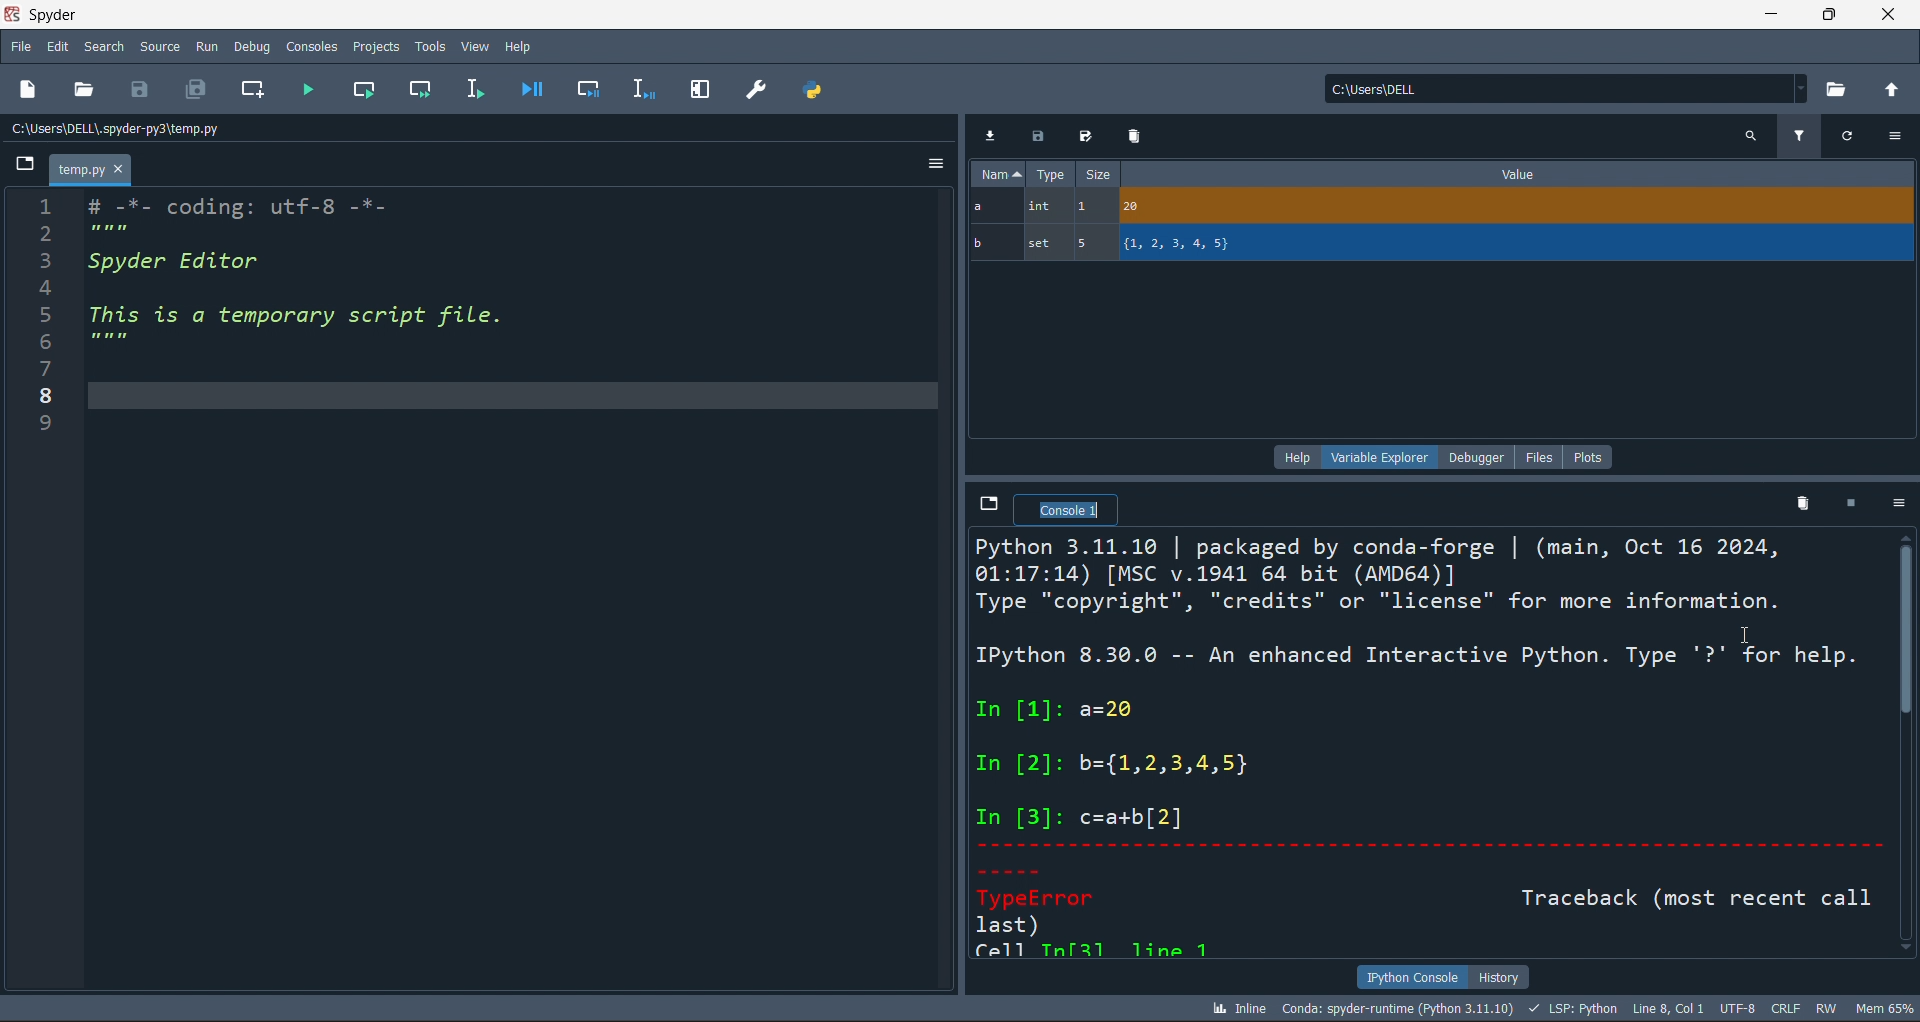  What do you see at coordinates (1672, 1008) in the screenshot?
I see `LINE 8, COL 1` at bounding box center [1672, 1008].